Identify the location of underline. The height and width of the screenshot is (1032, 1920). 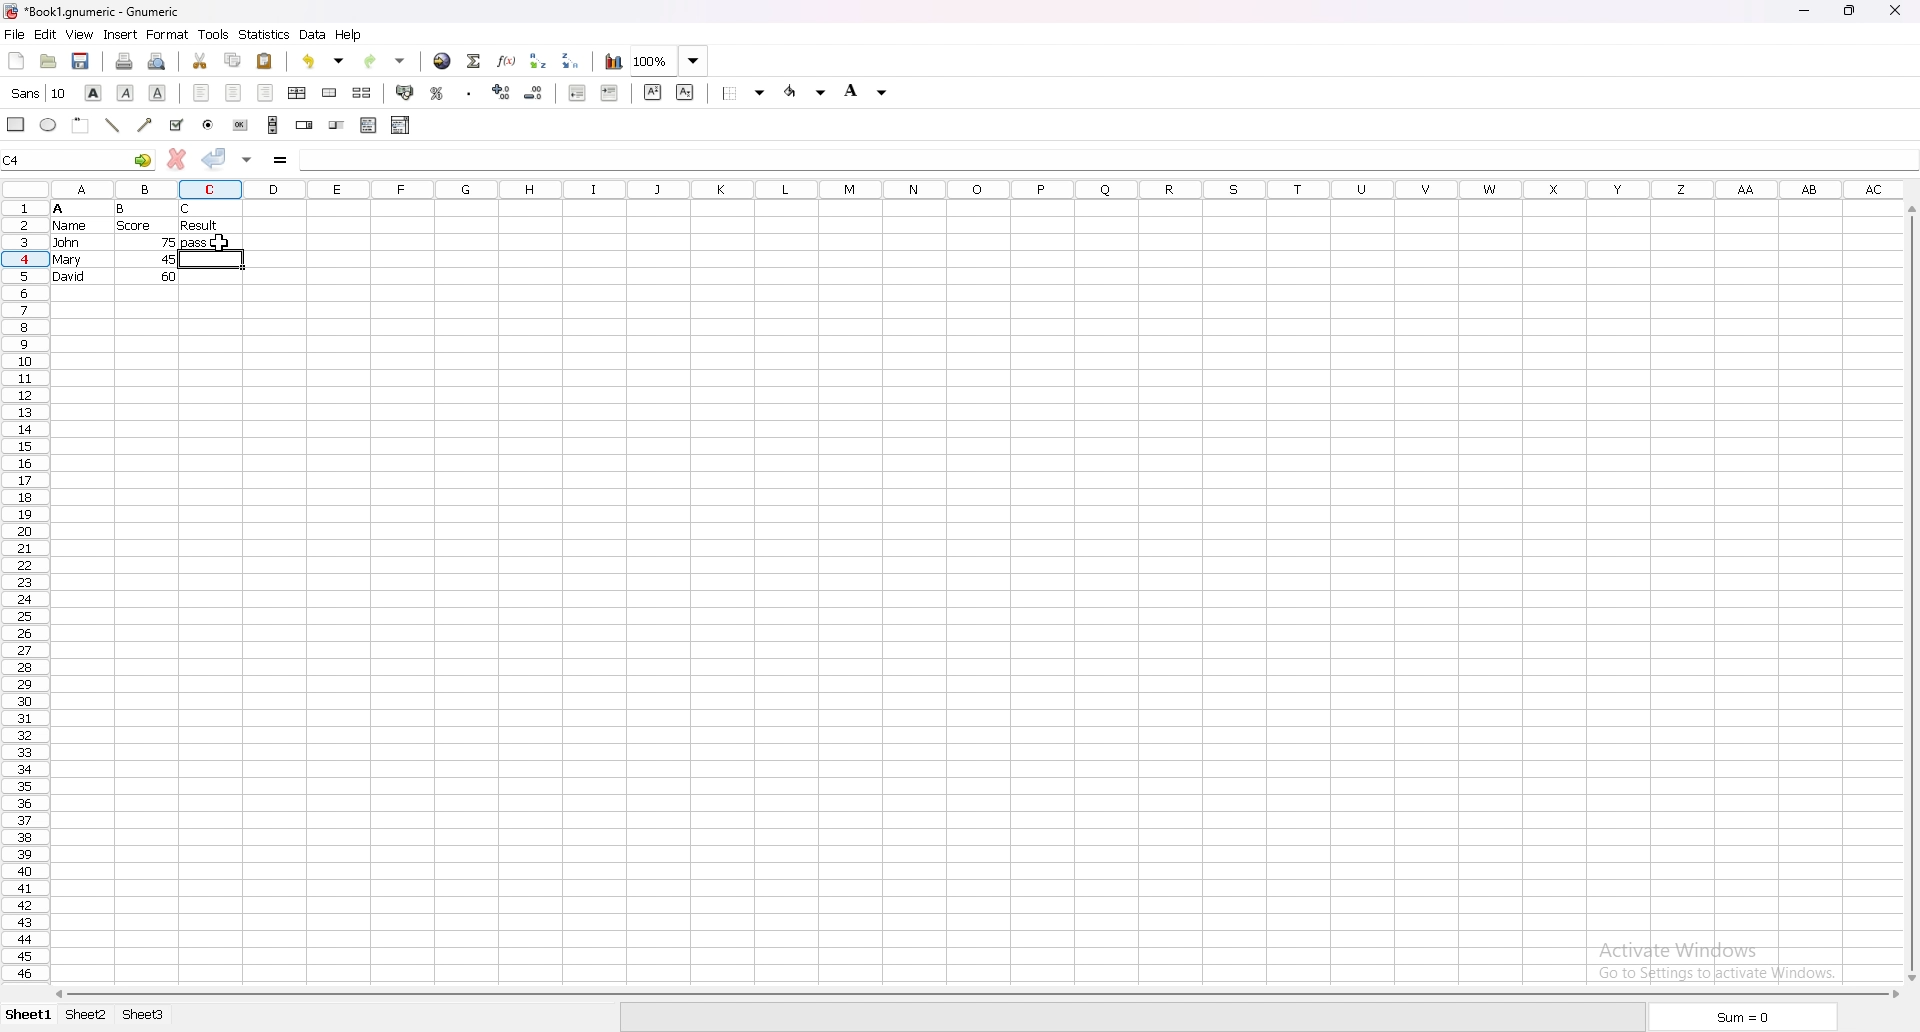
(156, 93).